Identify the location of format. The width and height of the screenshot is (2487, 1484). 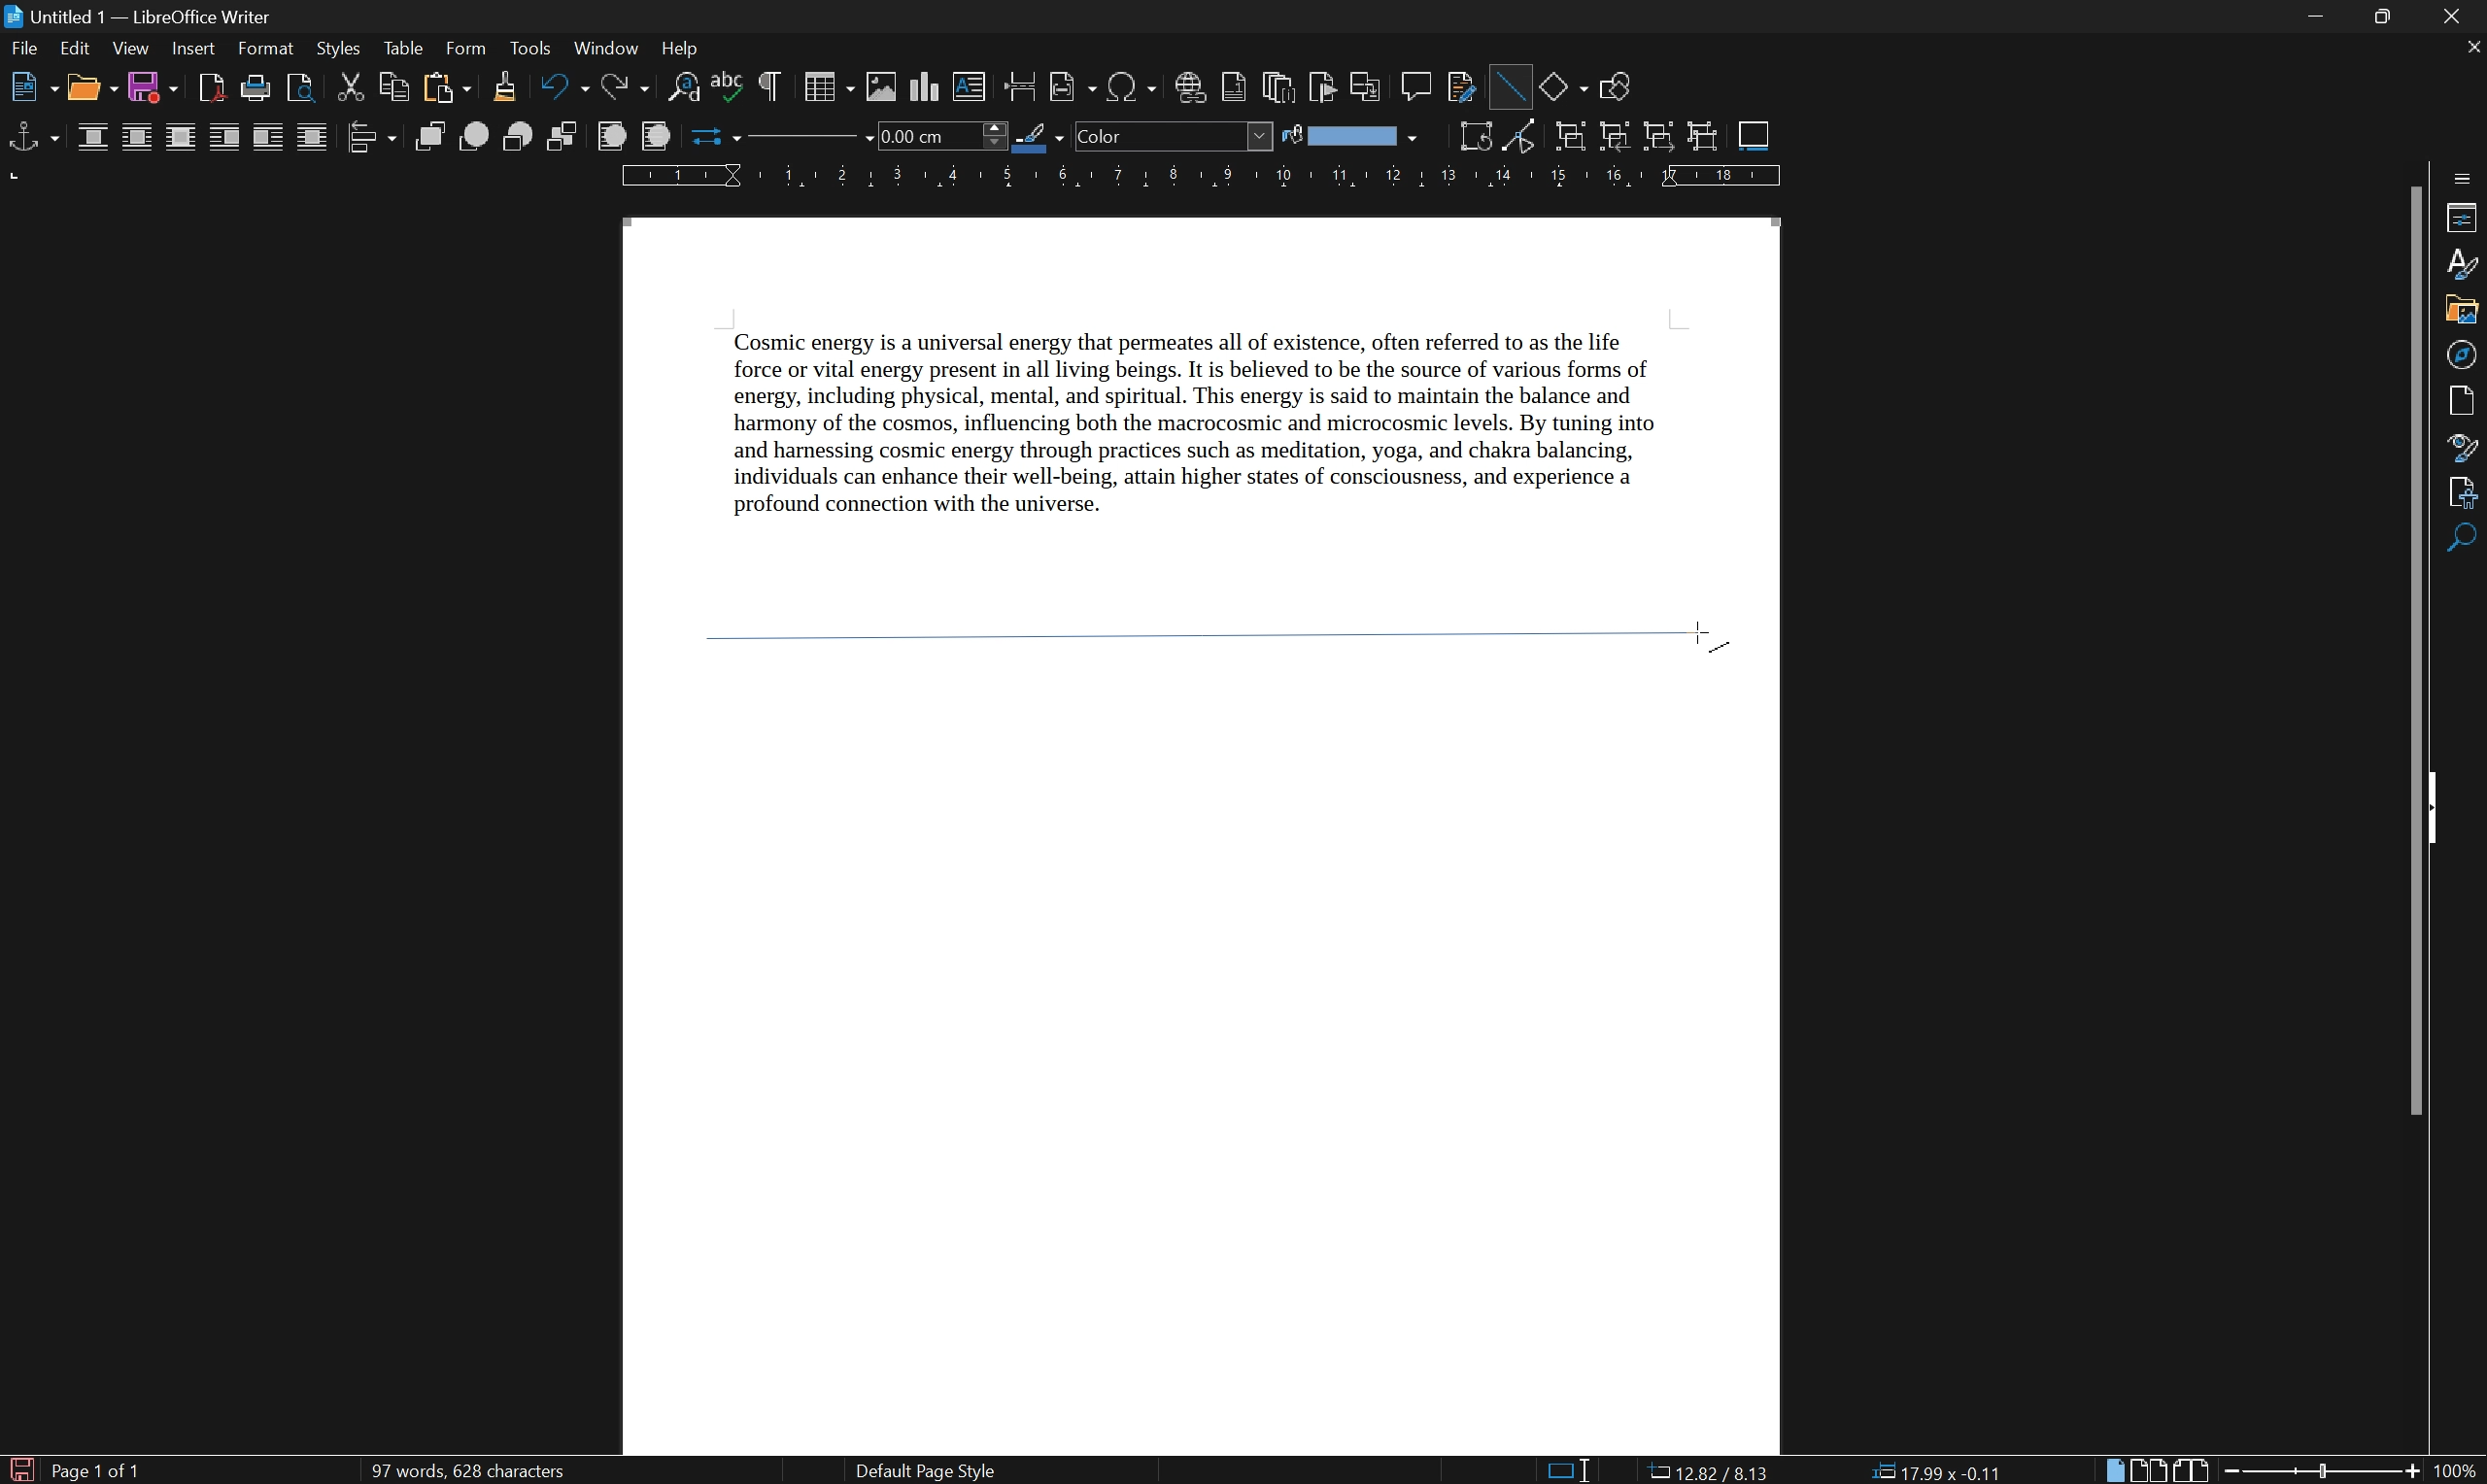
(267, 49).